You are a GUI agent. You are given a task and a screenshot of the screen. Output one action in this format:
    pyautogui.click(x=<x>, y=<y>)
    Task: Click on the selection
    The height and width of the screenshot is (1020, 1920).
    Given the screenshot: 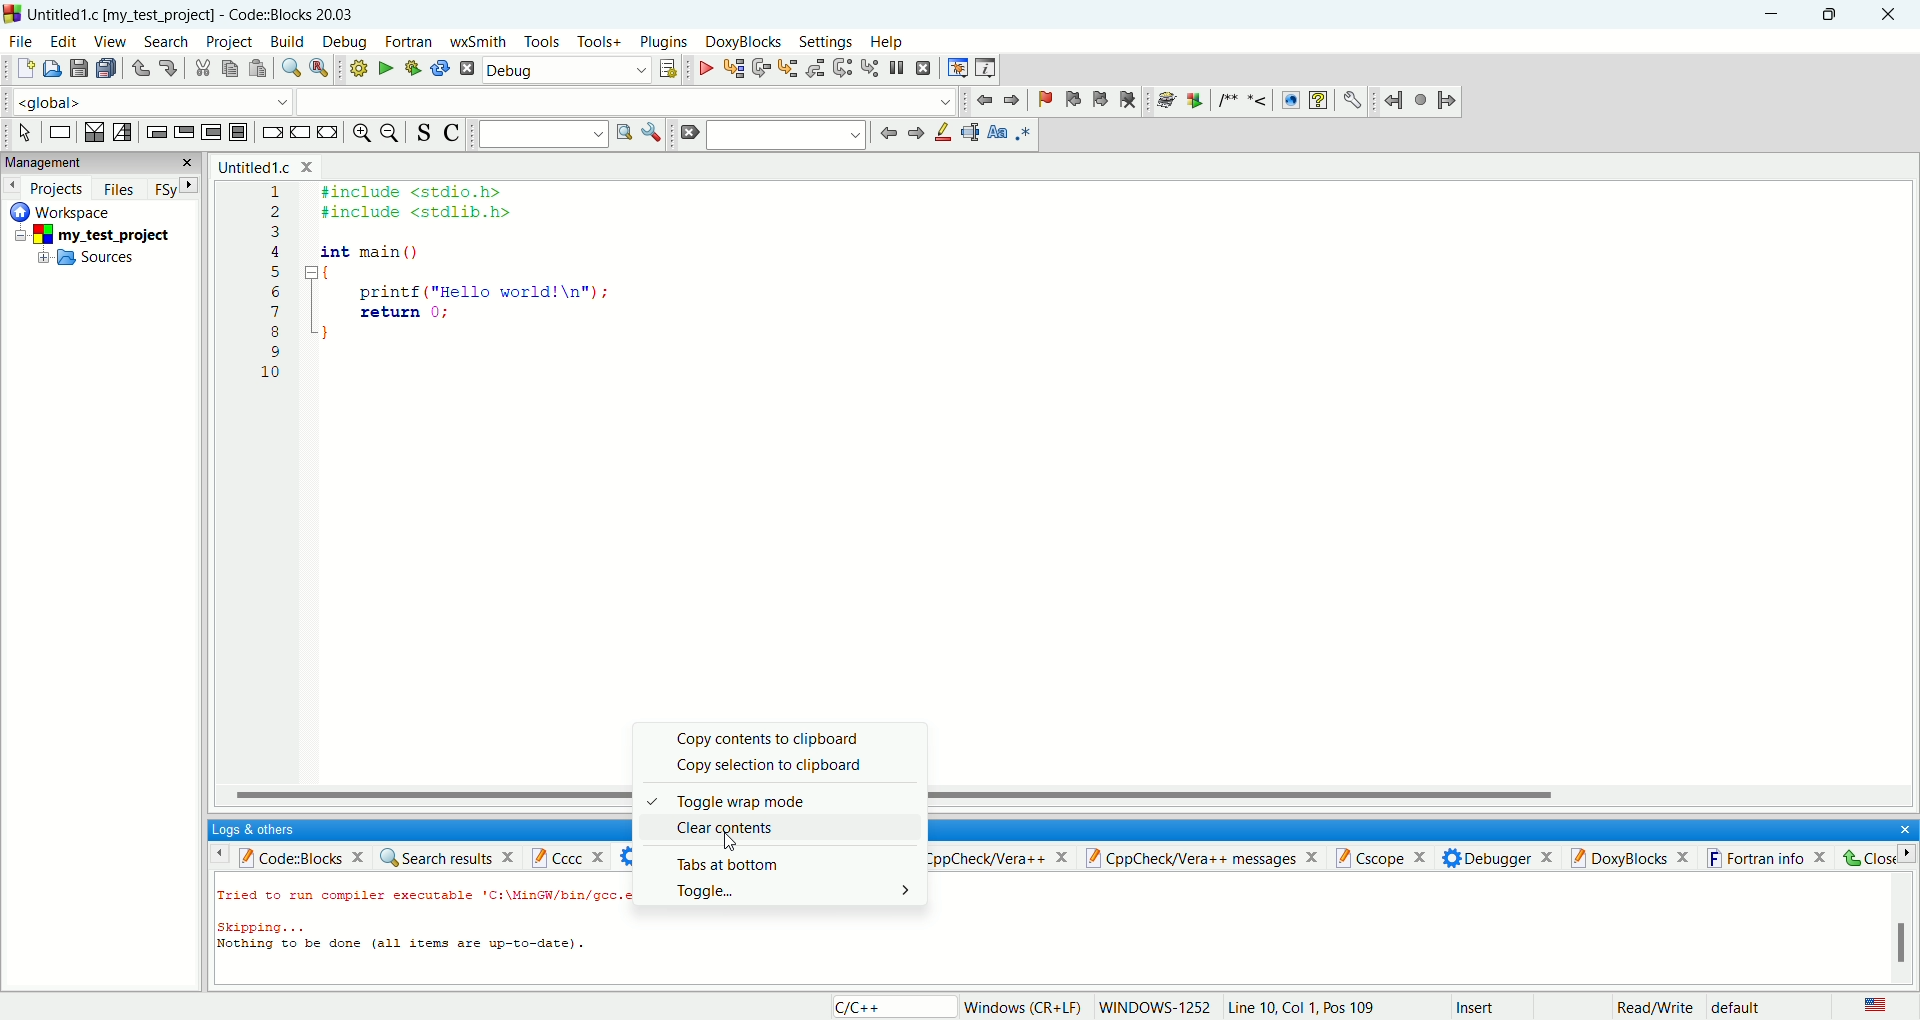 What is the action you would take?
    pyautogui.click(x=121, y=133)
    